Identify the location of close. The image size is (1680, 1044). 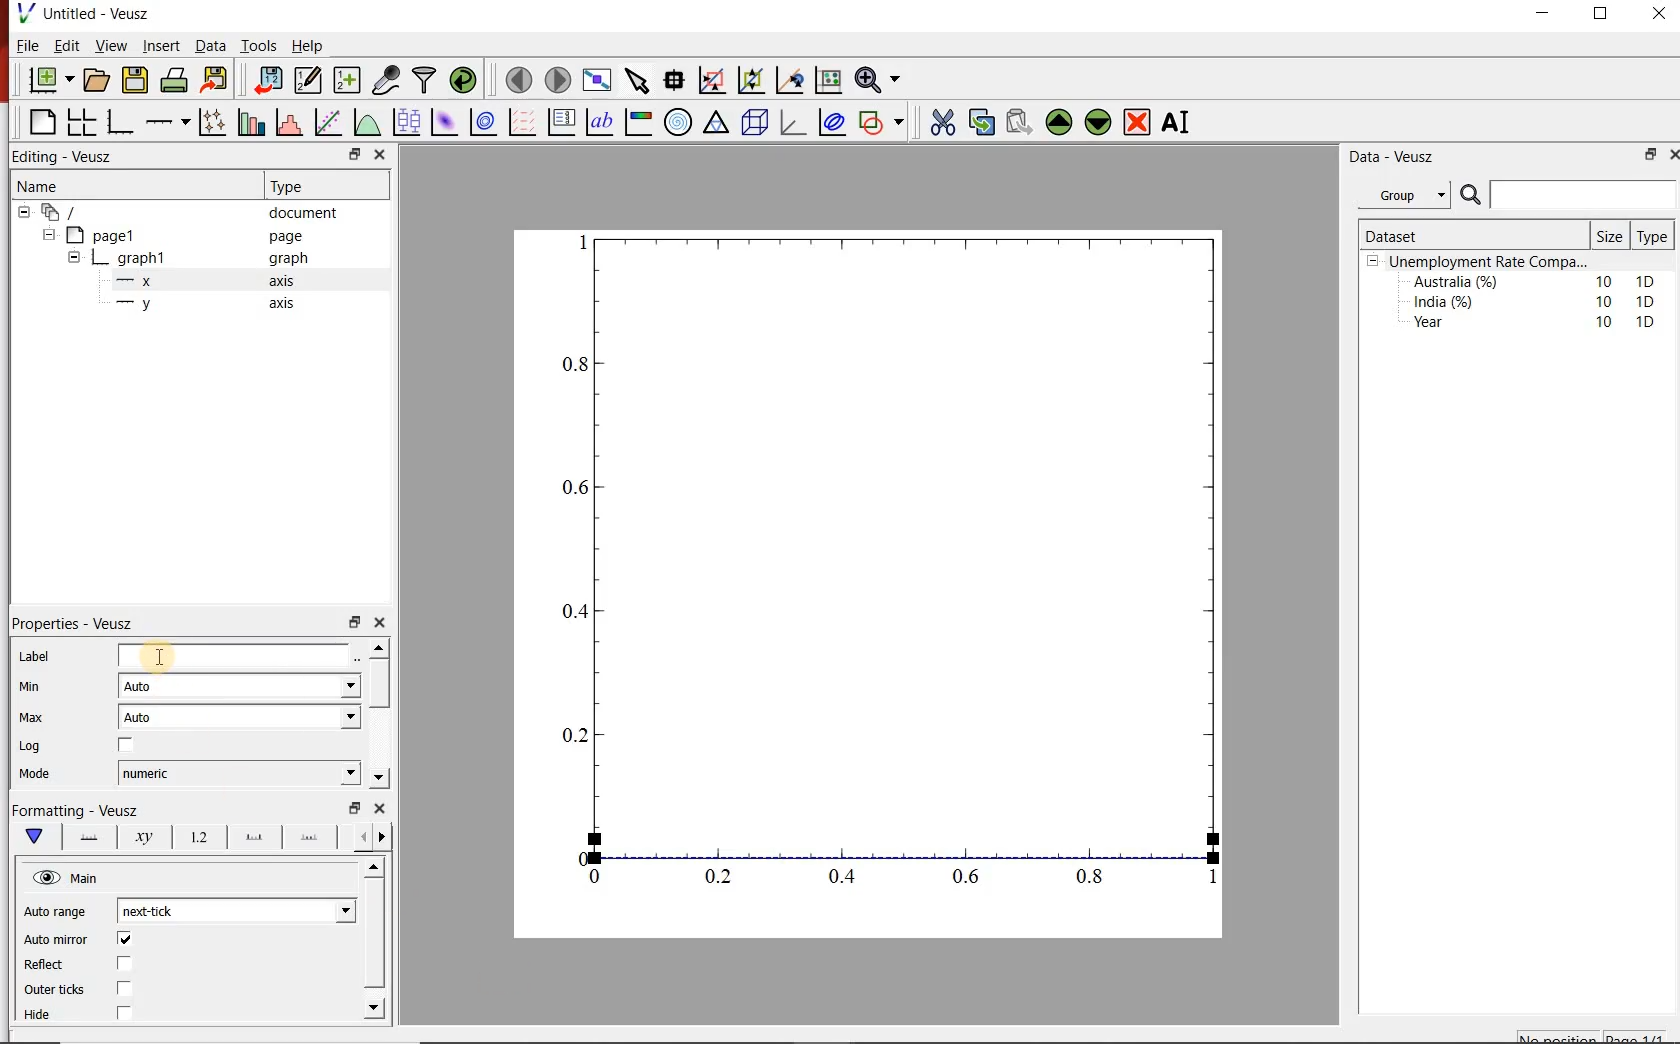
(381, 808).